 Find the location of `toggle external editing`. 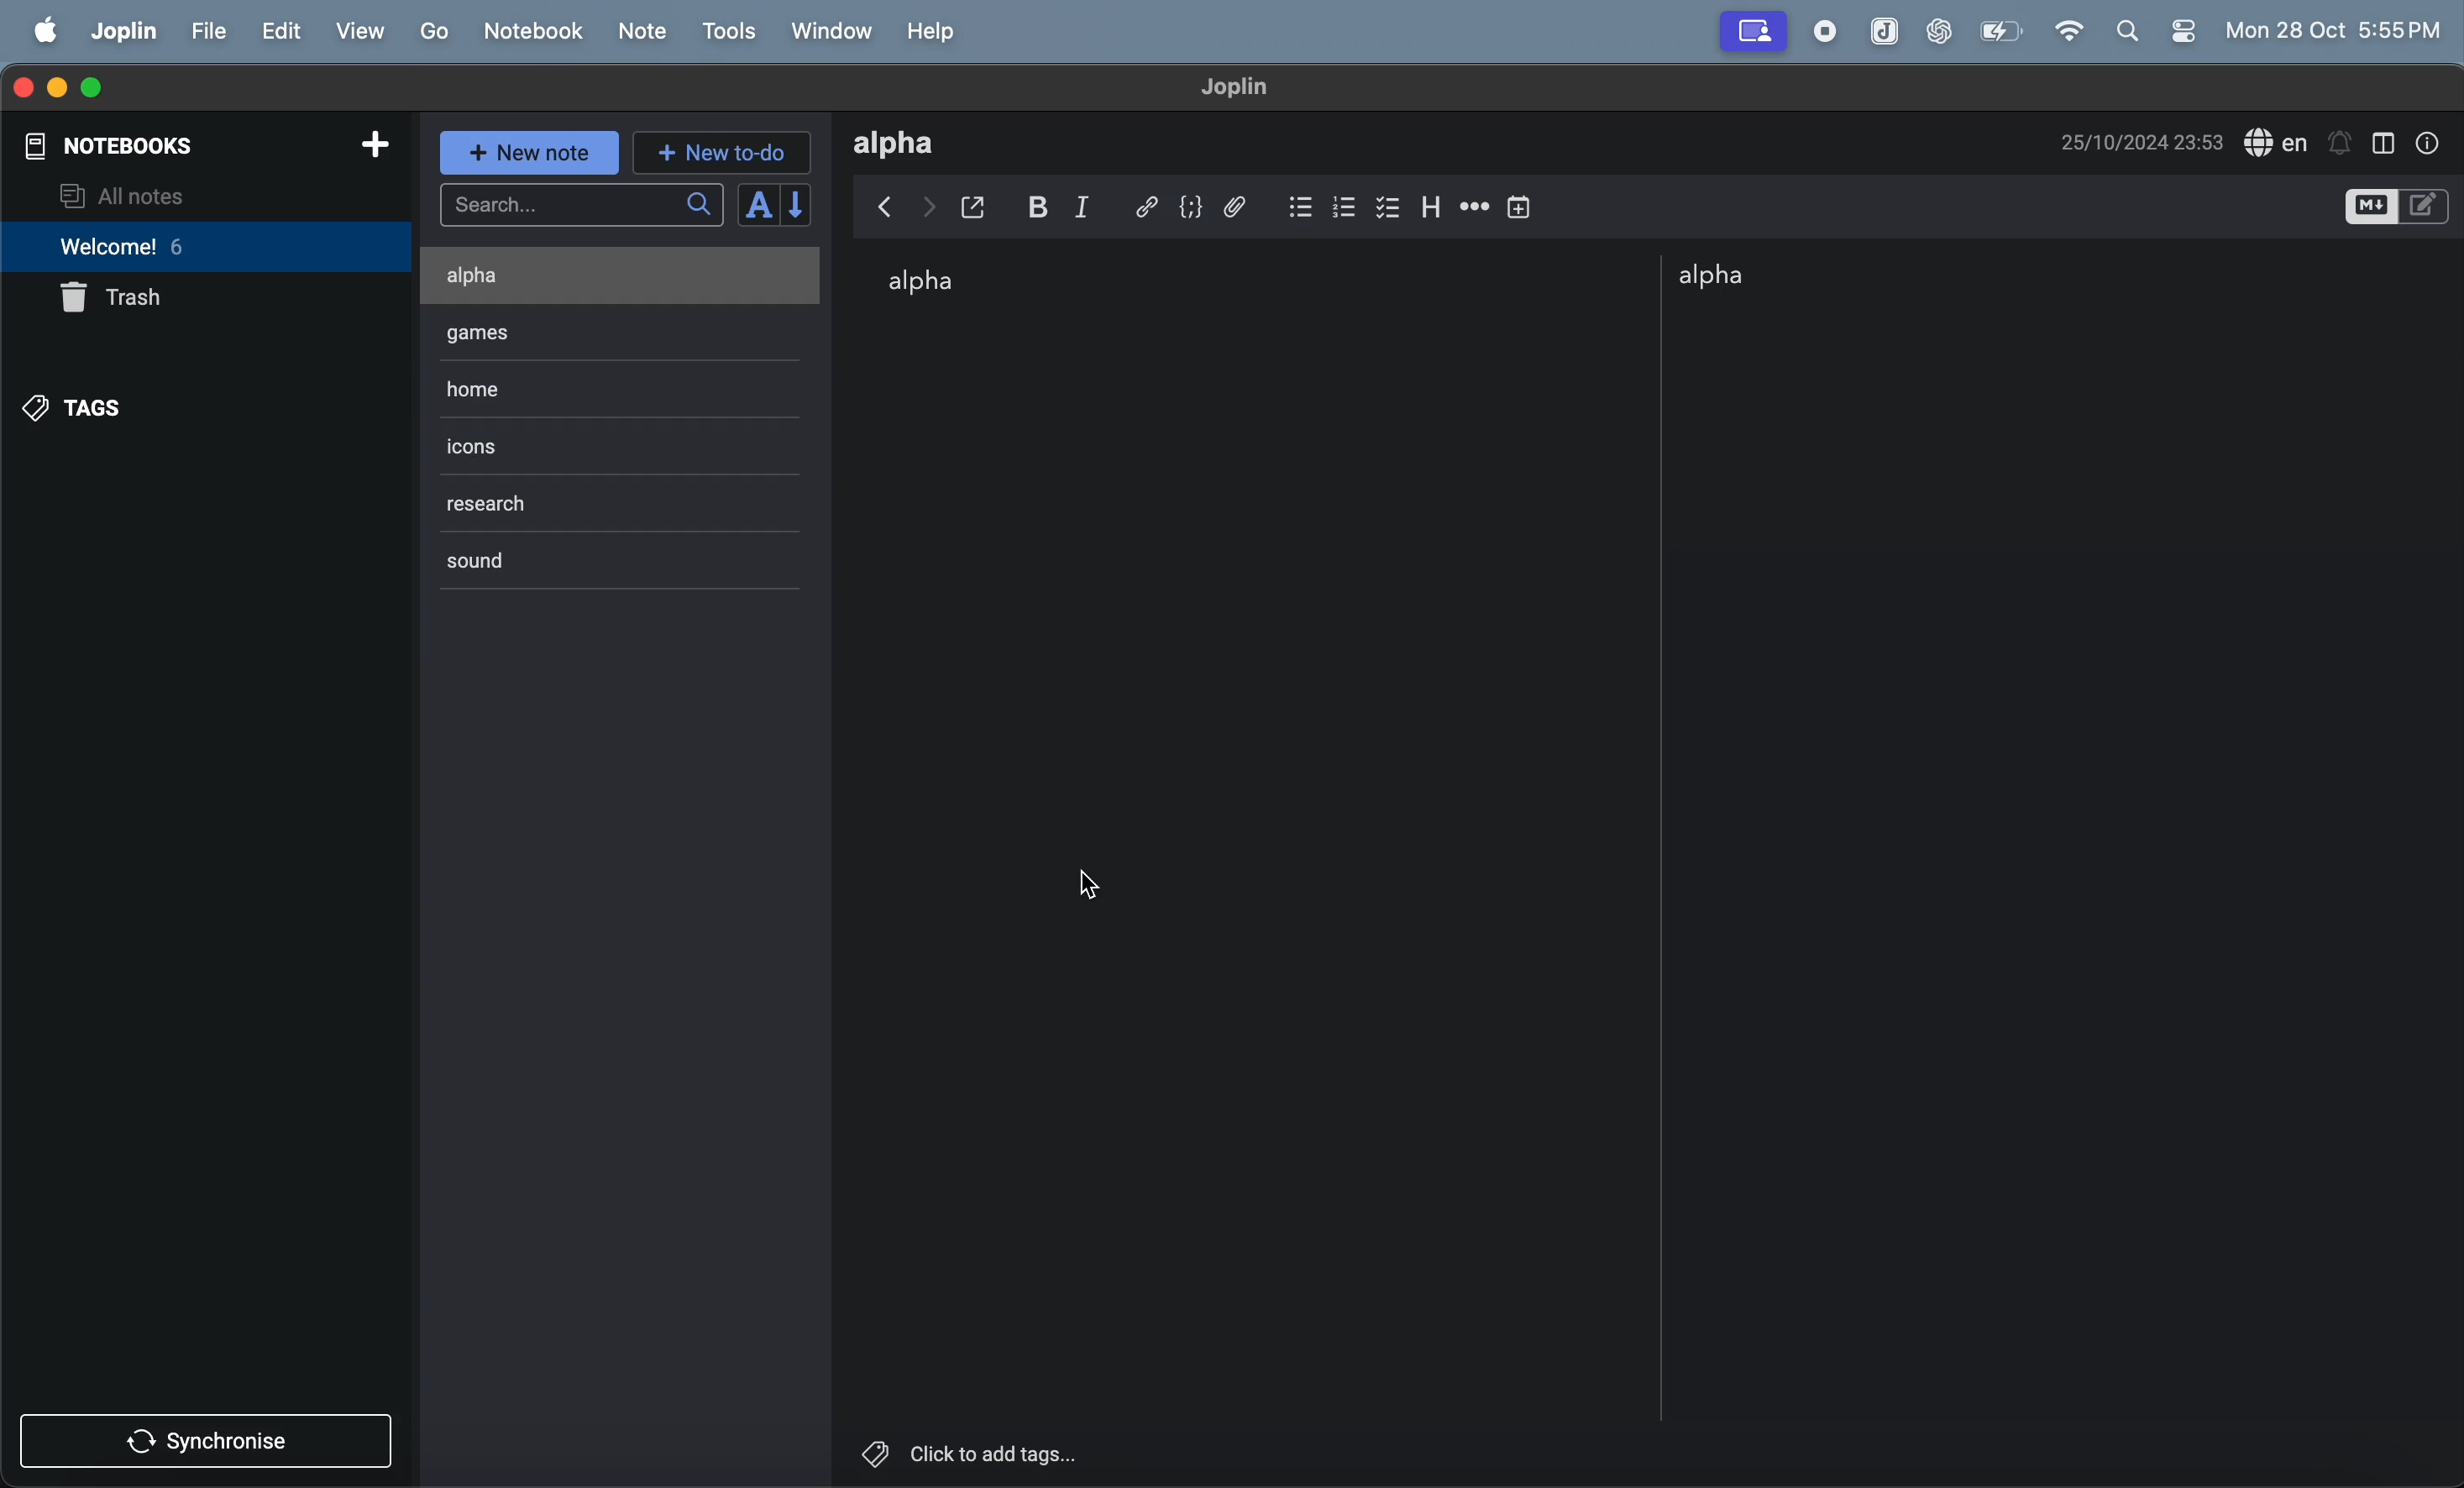

toggle external editing is located at coordinates (983, 205).